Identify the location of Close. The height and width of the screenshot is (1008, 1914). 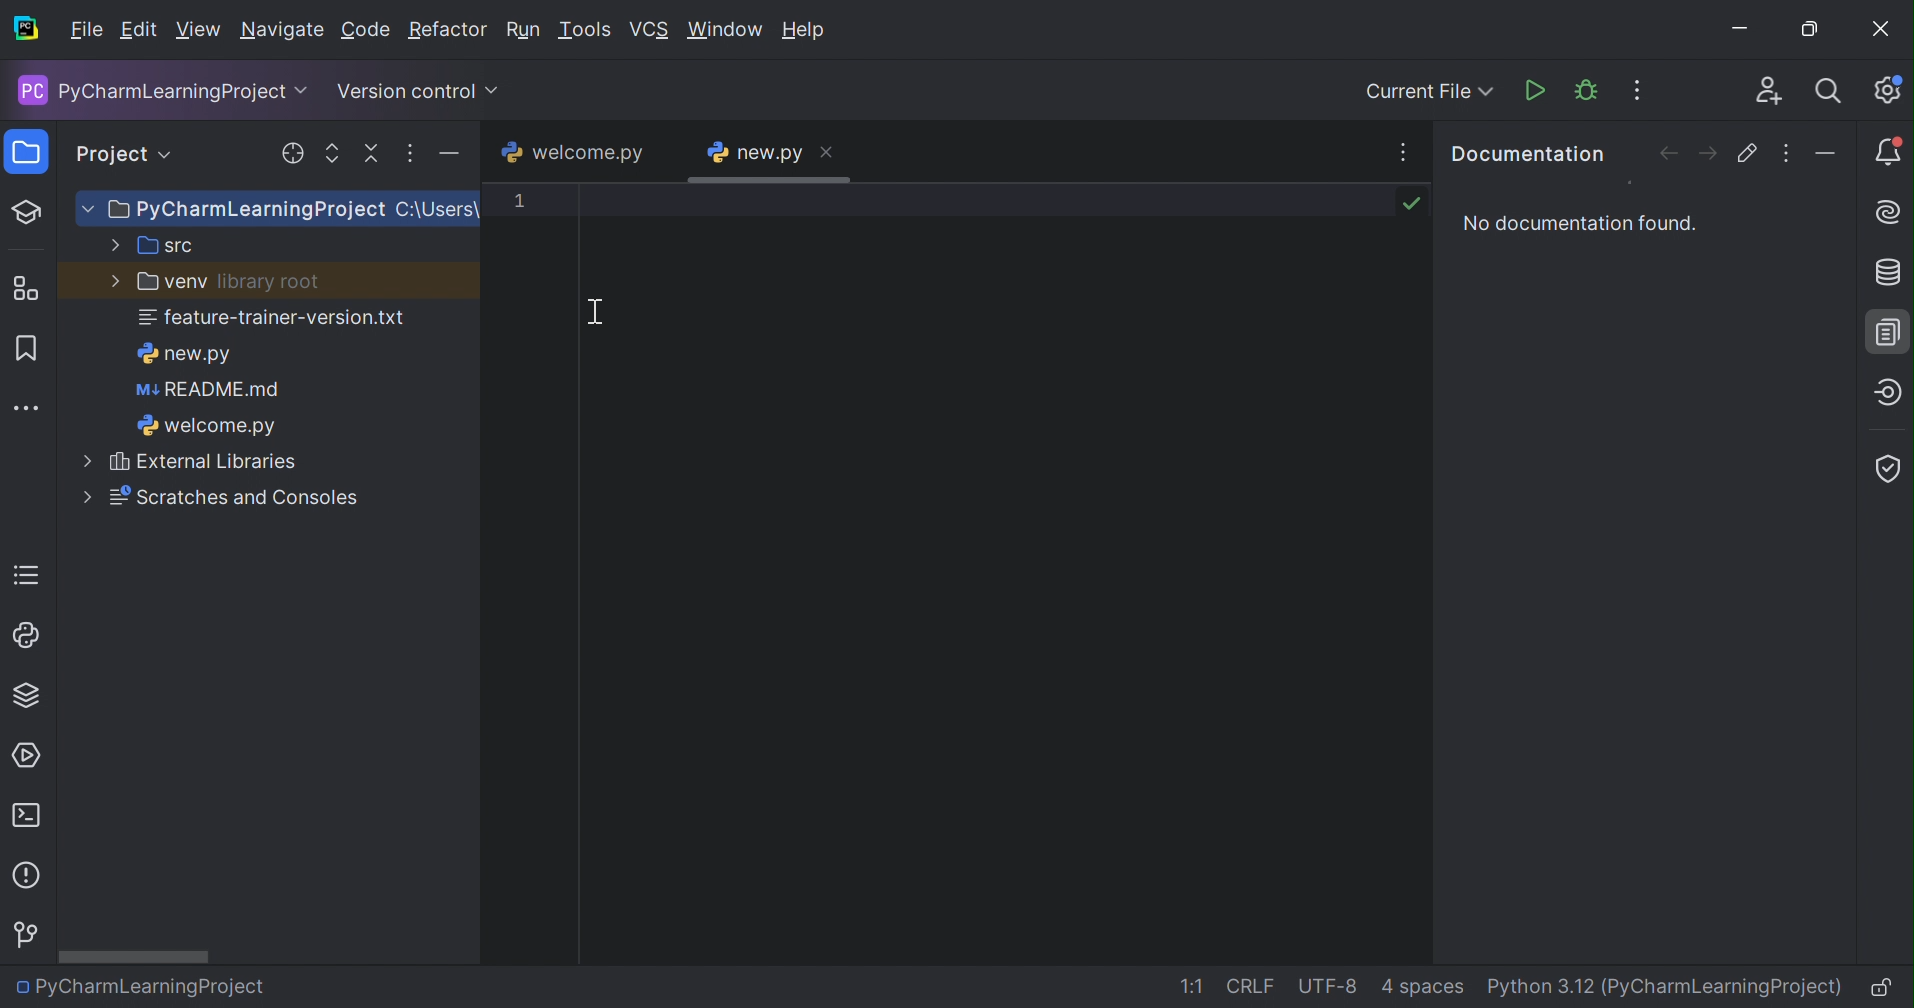
(1883, 30).